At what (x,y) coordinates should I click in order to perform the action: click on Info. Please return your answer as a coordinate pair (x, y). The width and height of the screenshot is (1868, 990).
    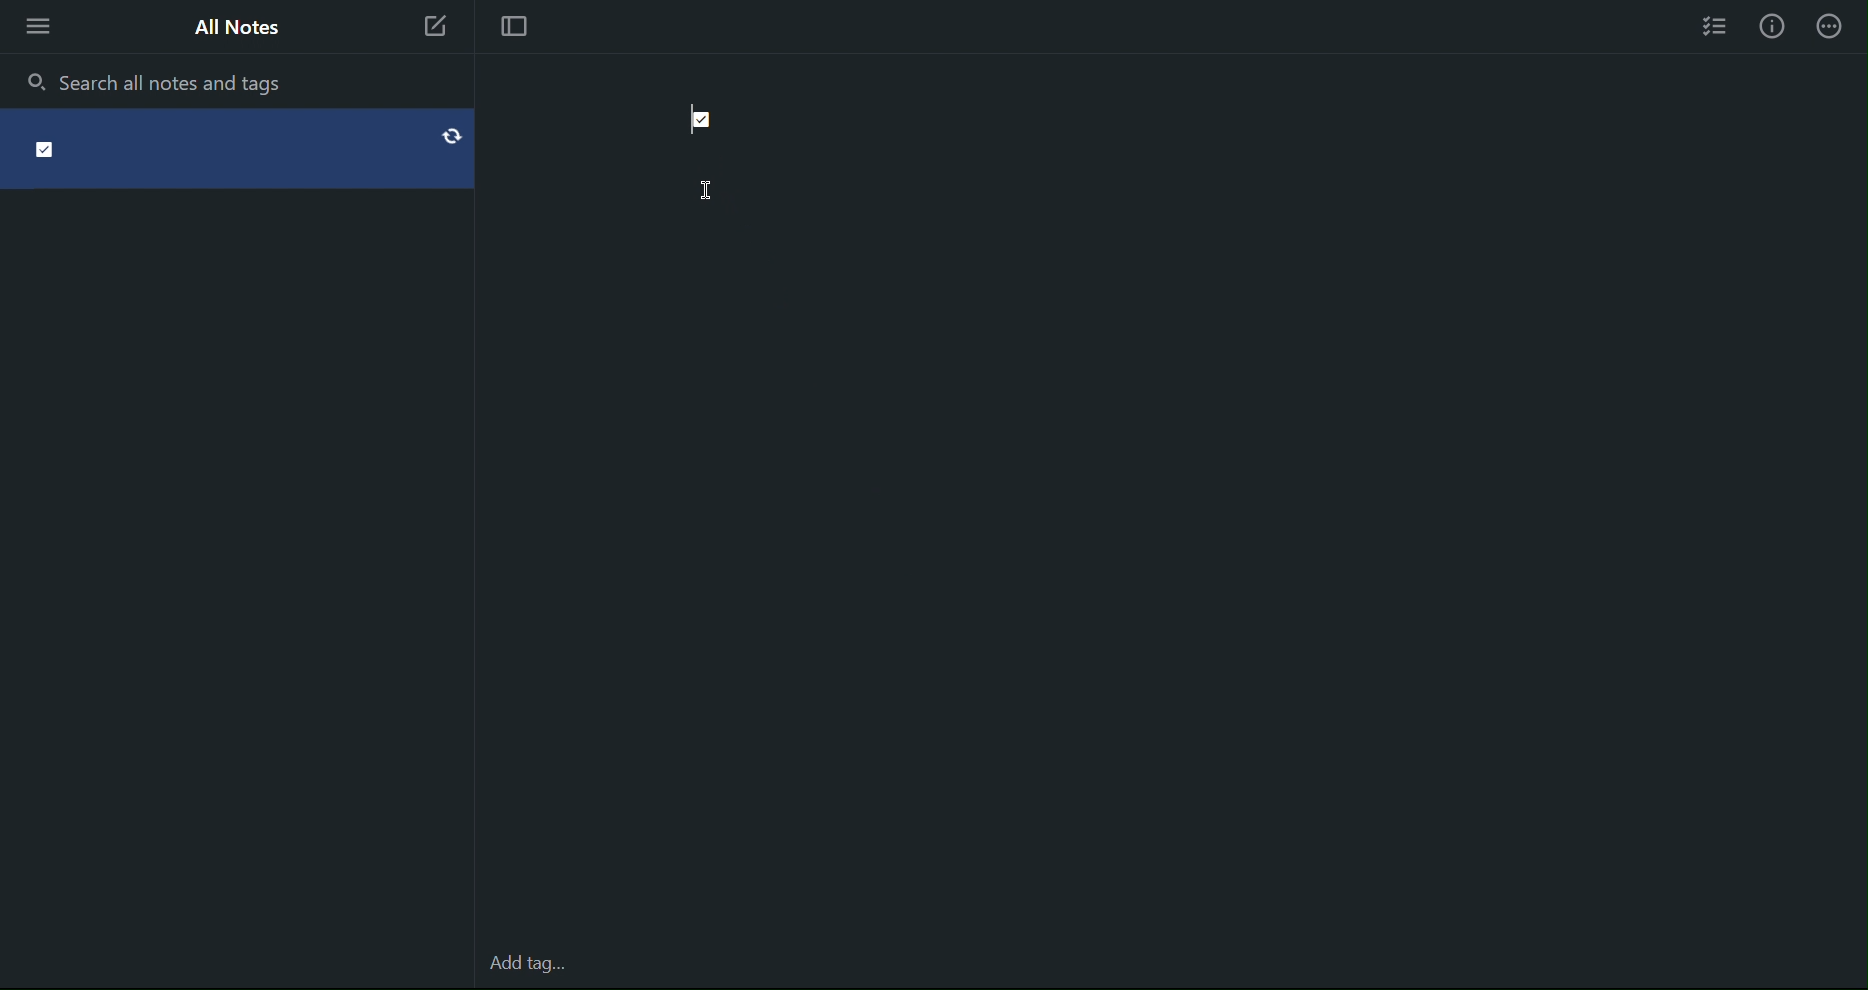
    Looking at the image, I should click on (1775, 27).